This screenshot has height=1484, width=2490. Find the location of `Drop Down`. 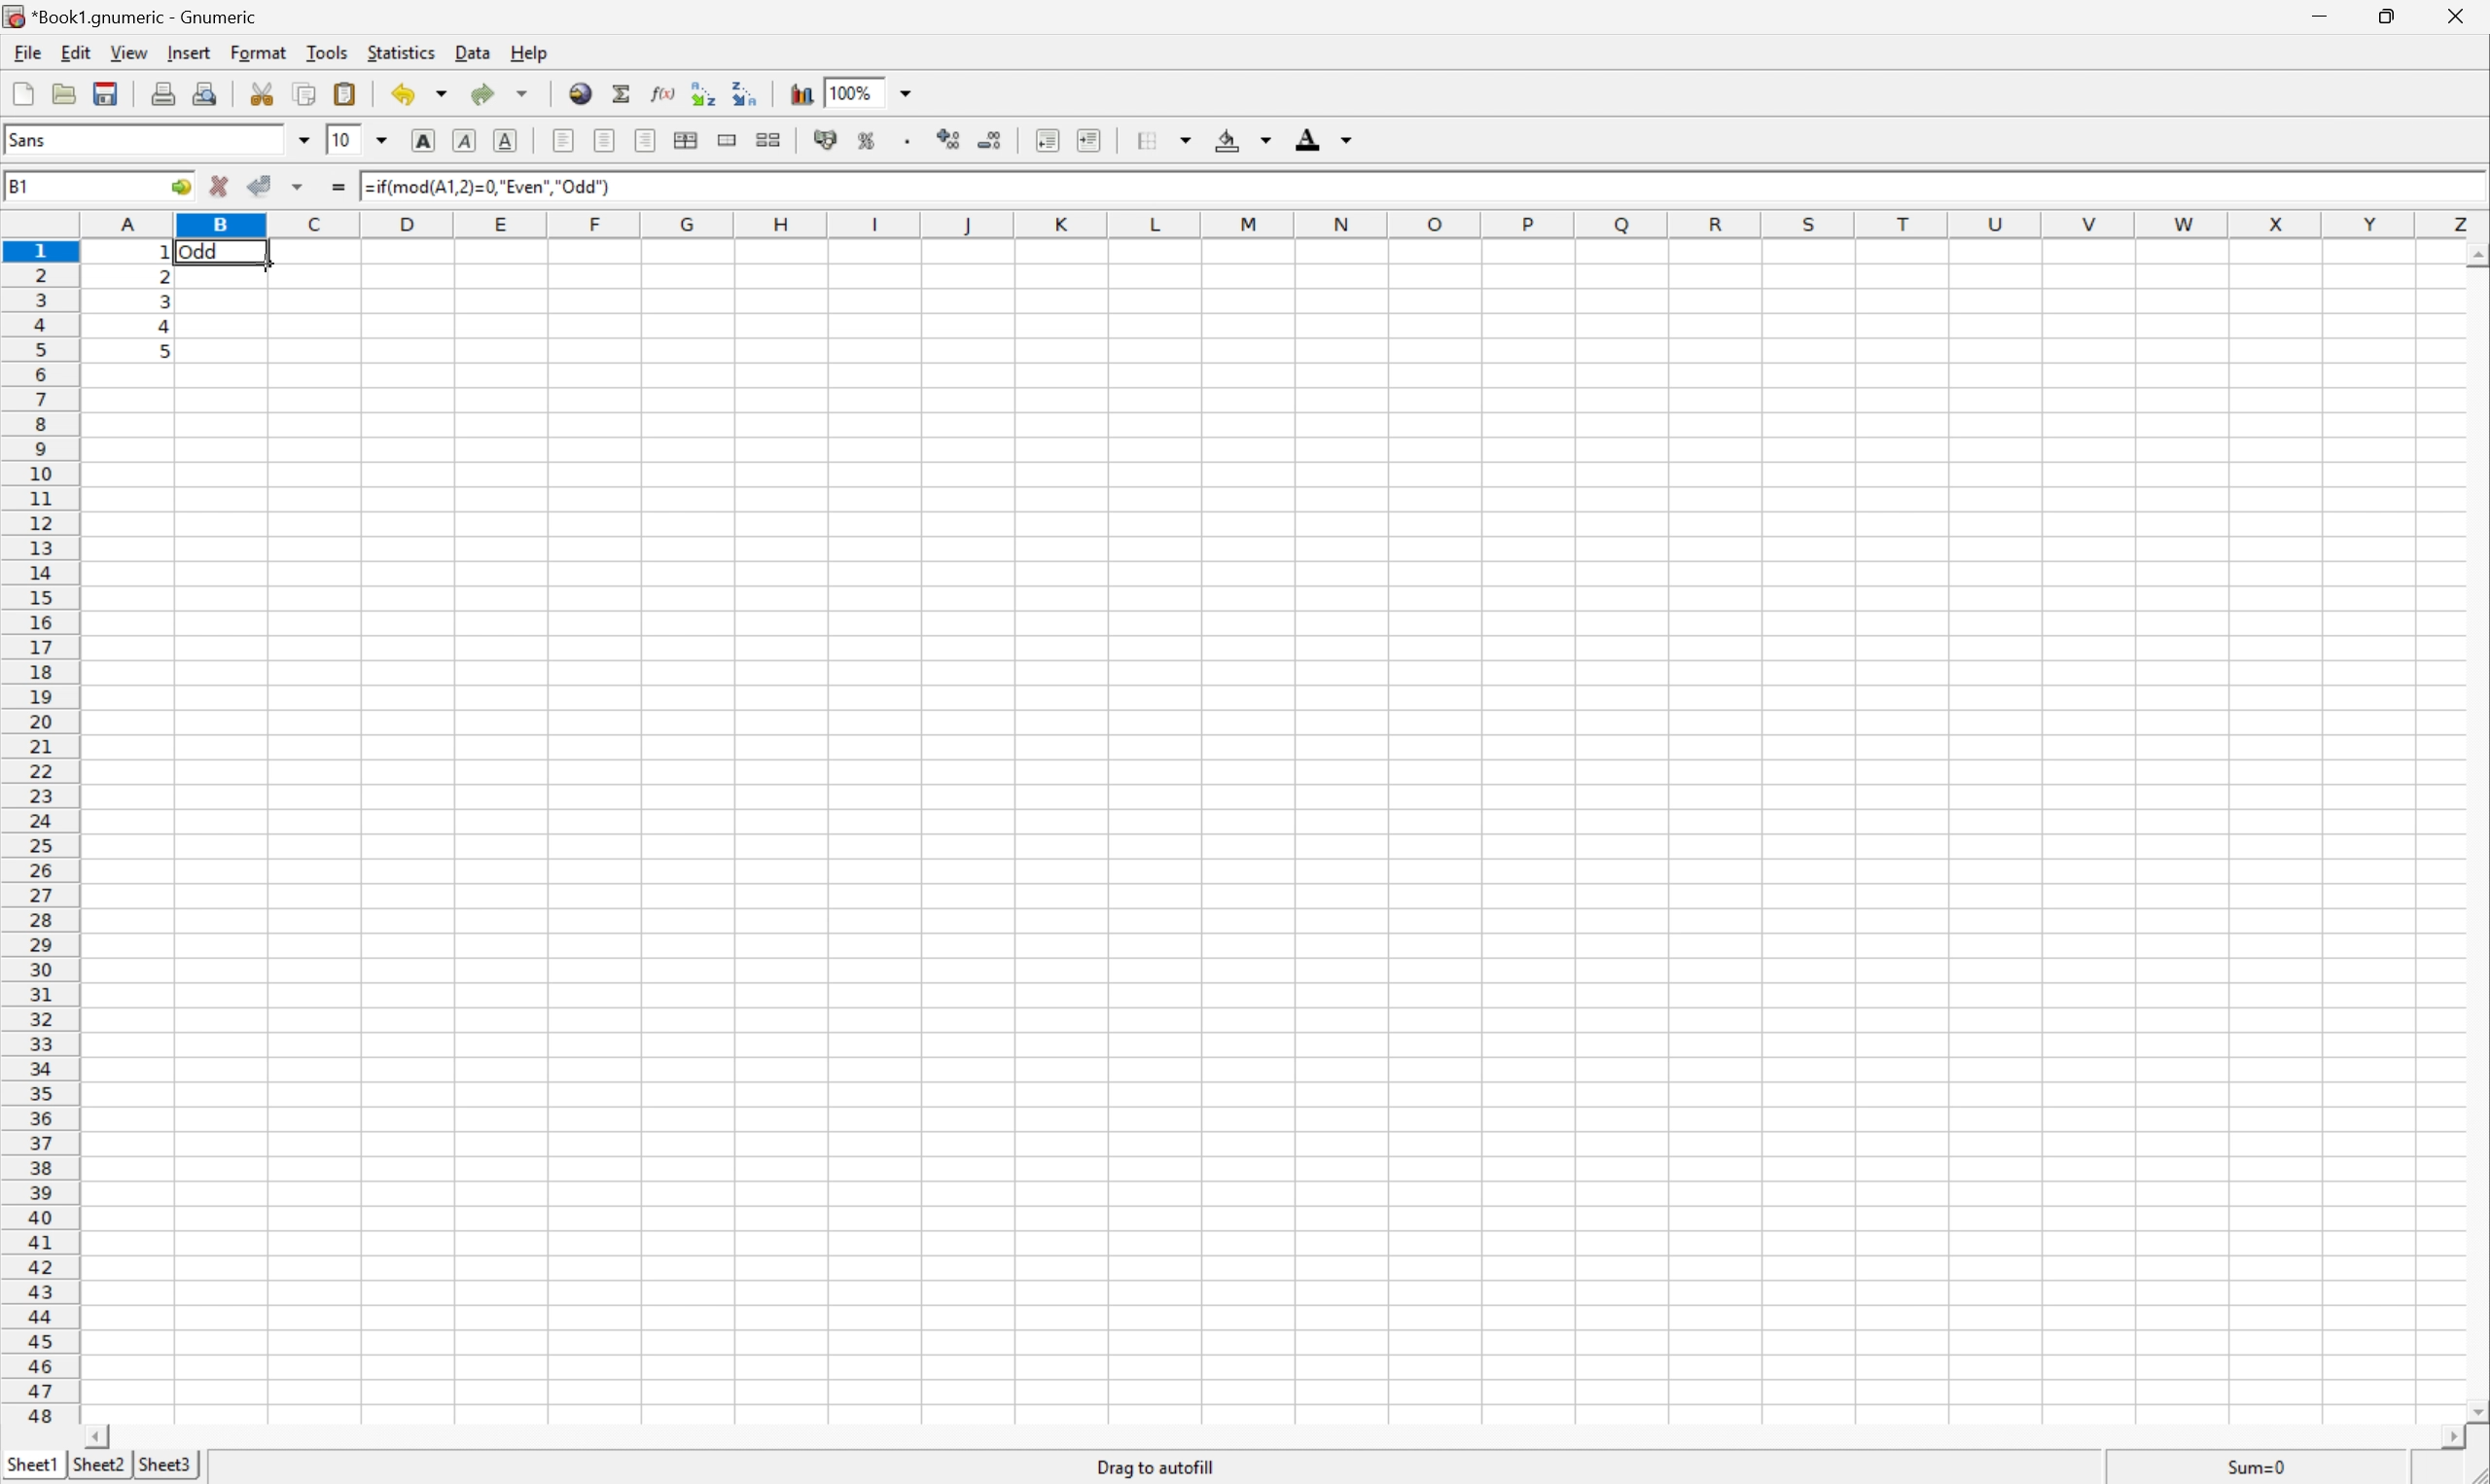

Drop Down is located at coordinates (381, 139).